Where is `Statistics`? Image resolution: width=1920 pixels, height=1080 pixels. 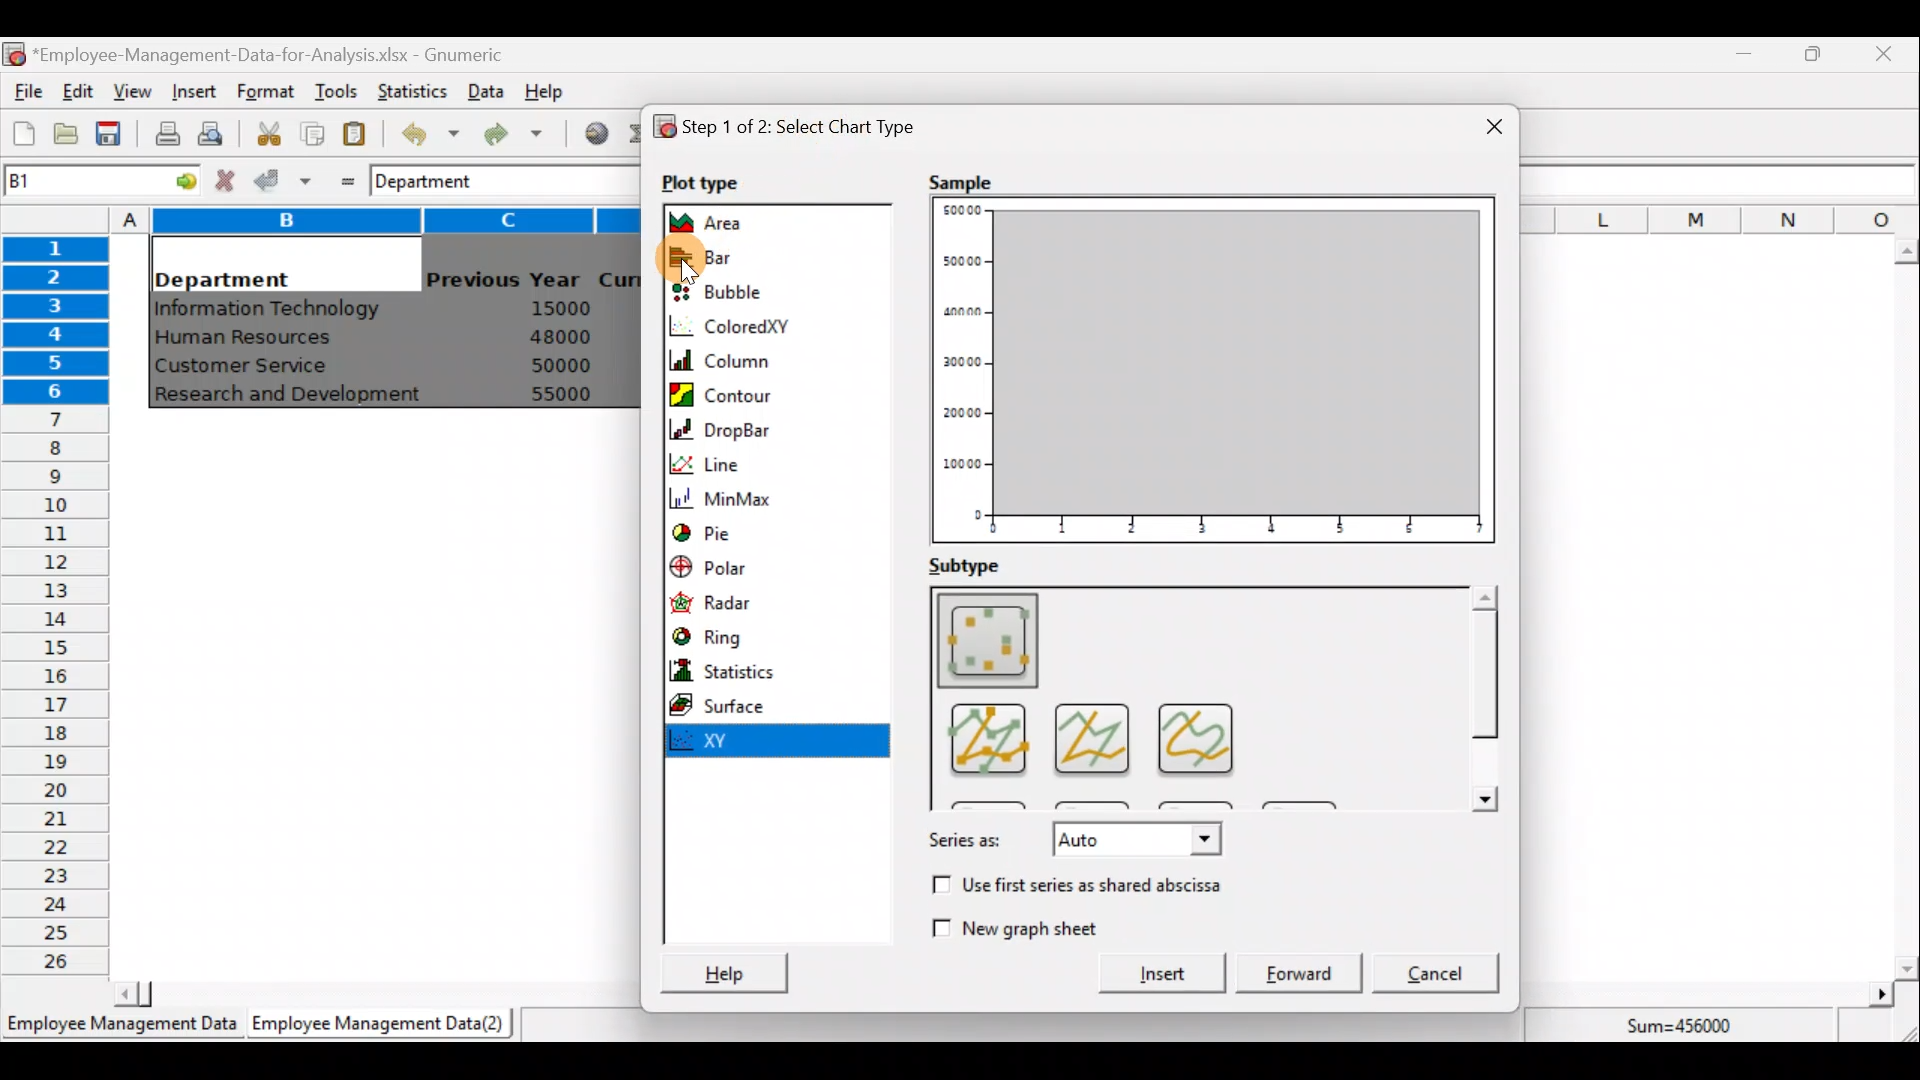
Statistics is located at coordinates (408, 89).